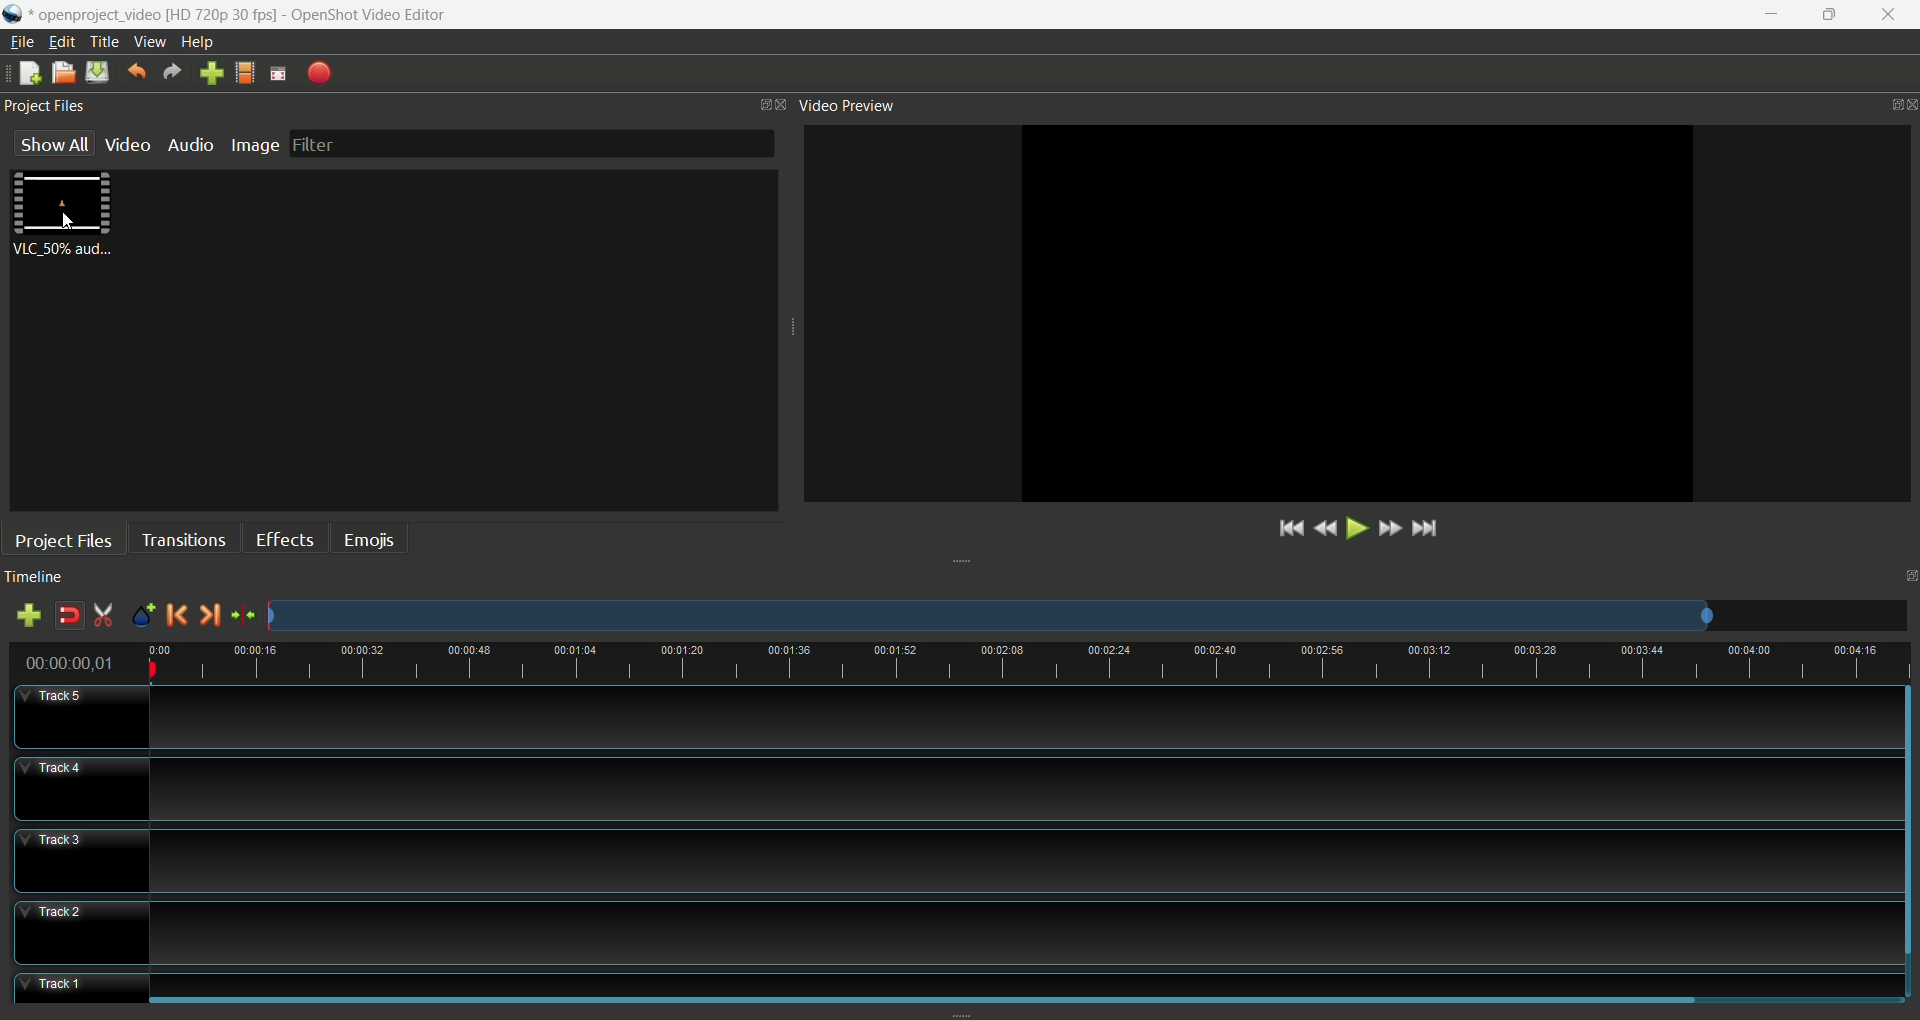  What do you see at coordinates (370, 538) in the screenshot?
I see `emojis` at bounding box center [370, 538].